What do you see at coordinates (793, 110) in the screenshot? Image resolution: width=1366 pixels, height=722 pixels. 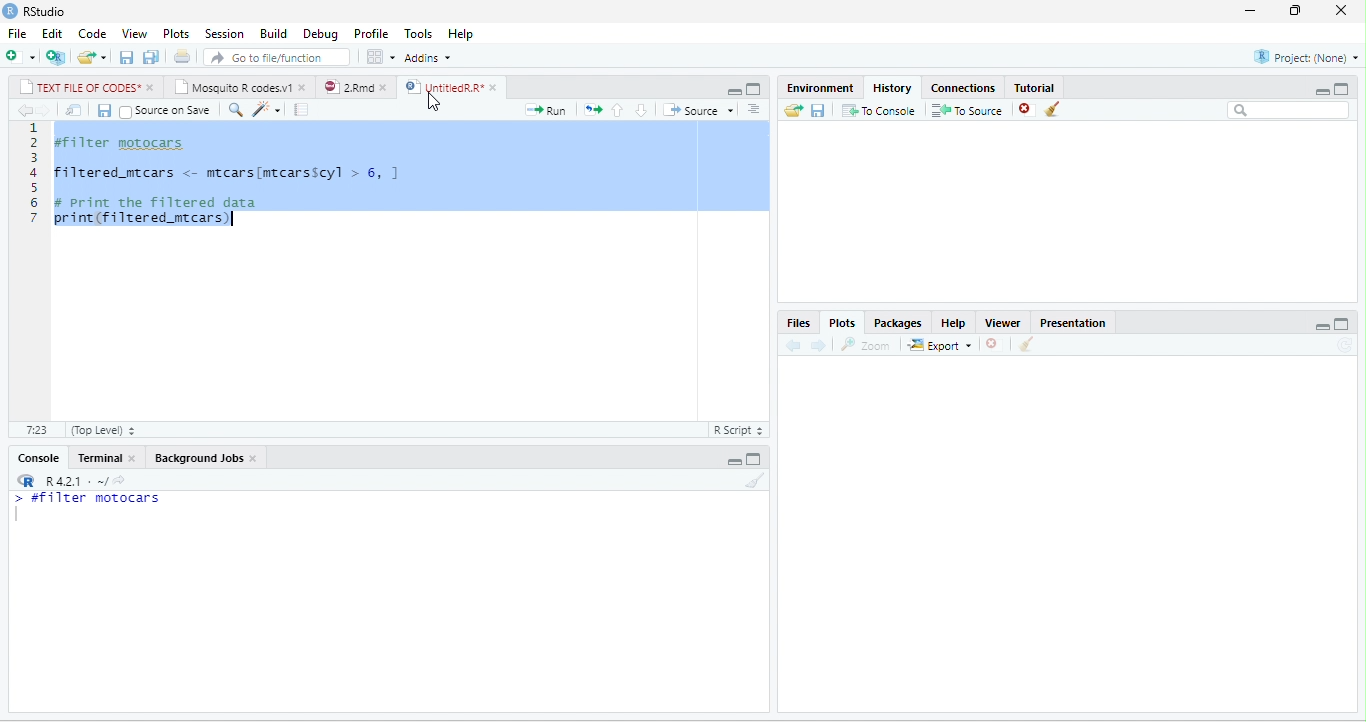 I see `open folder` at bounding box center [793, 110].